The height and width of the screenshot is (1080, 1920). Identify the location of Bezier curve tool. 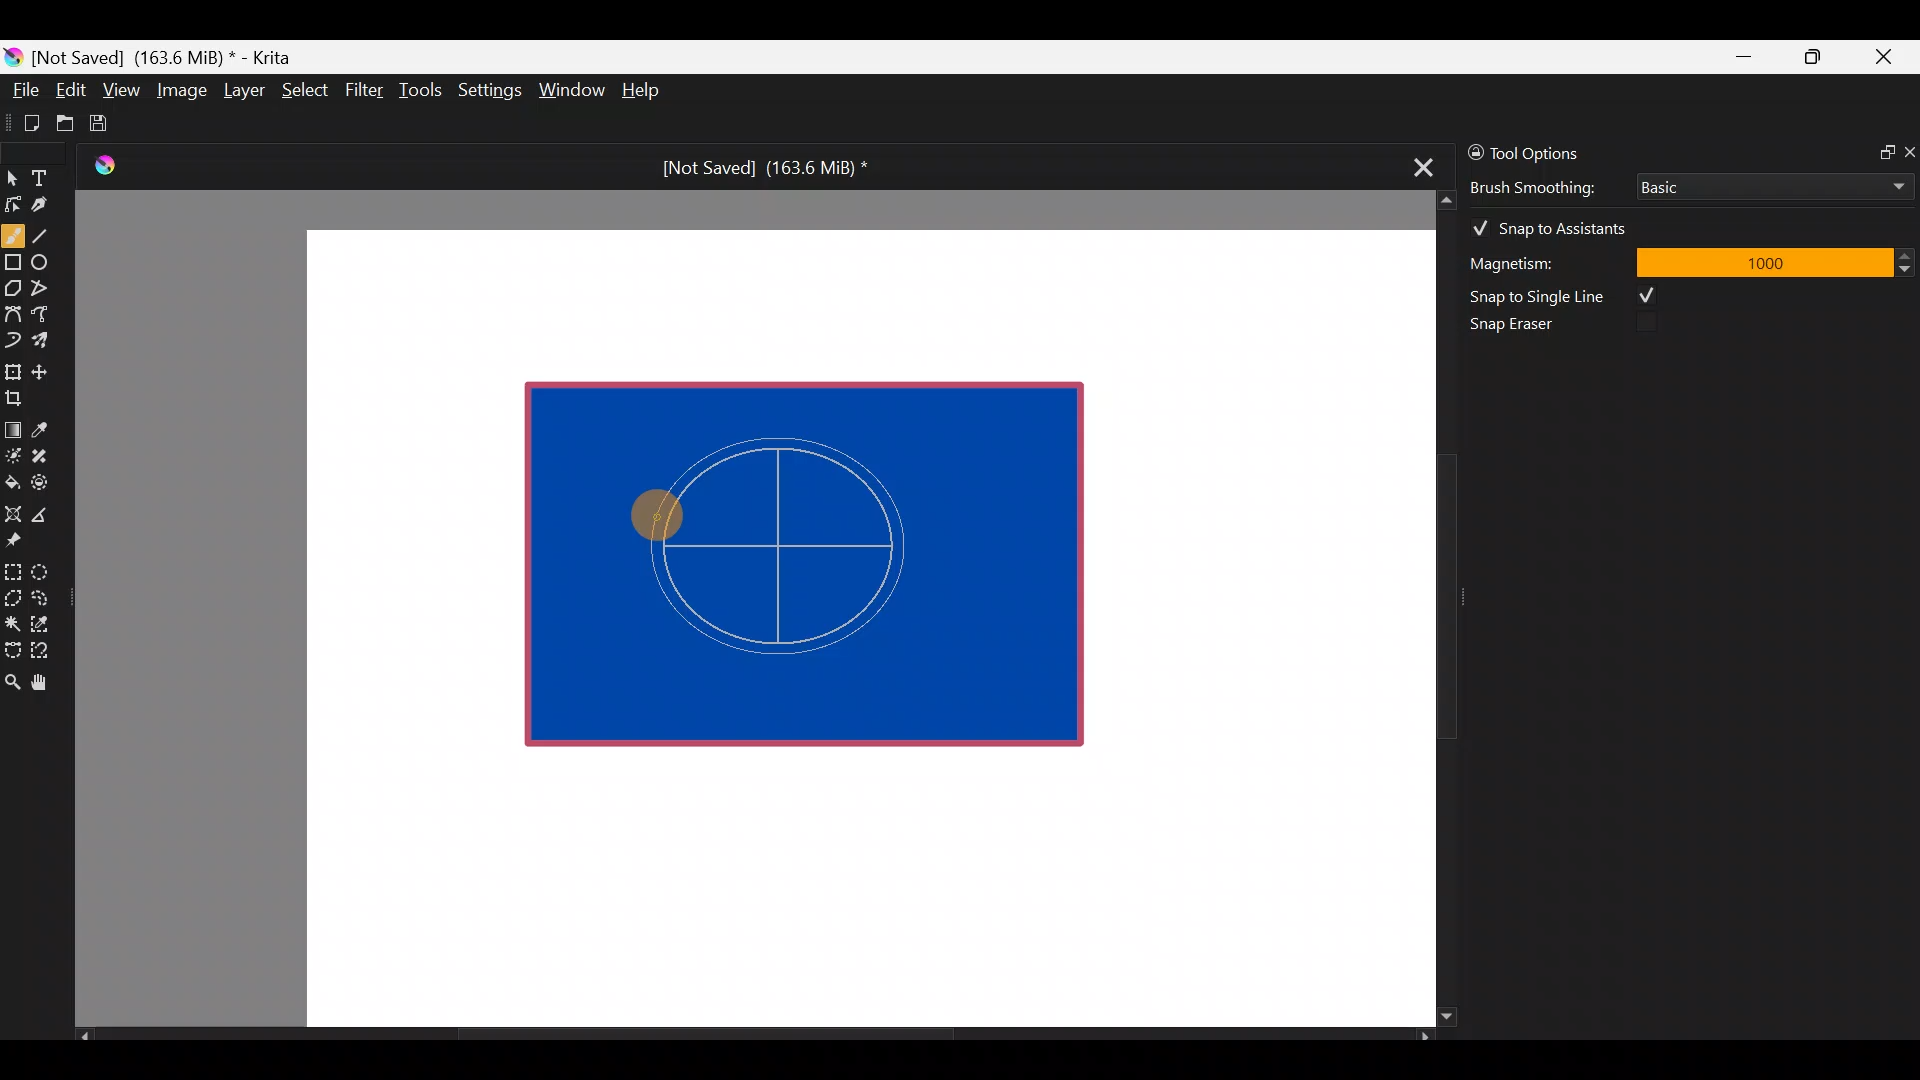
(12, 316).